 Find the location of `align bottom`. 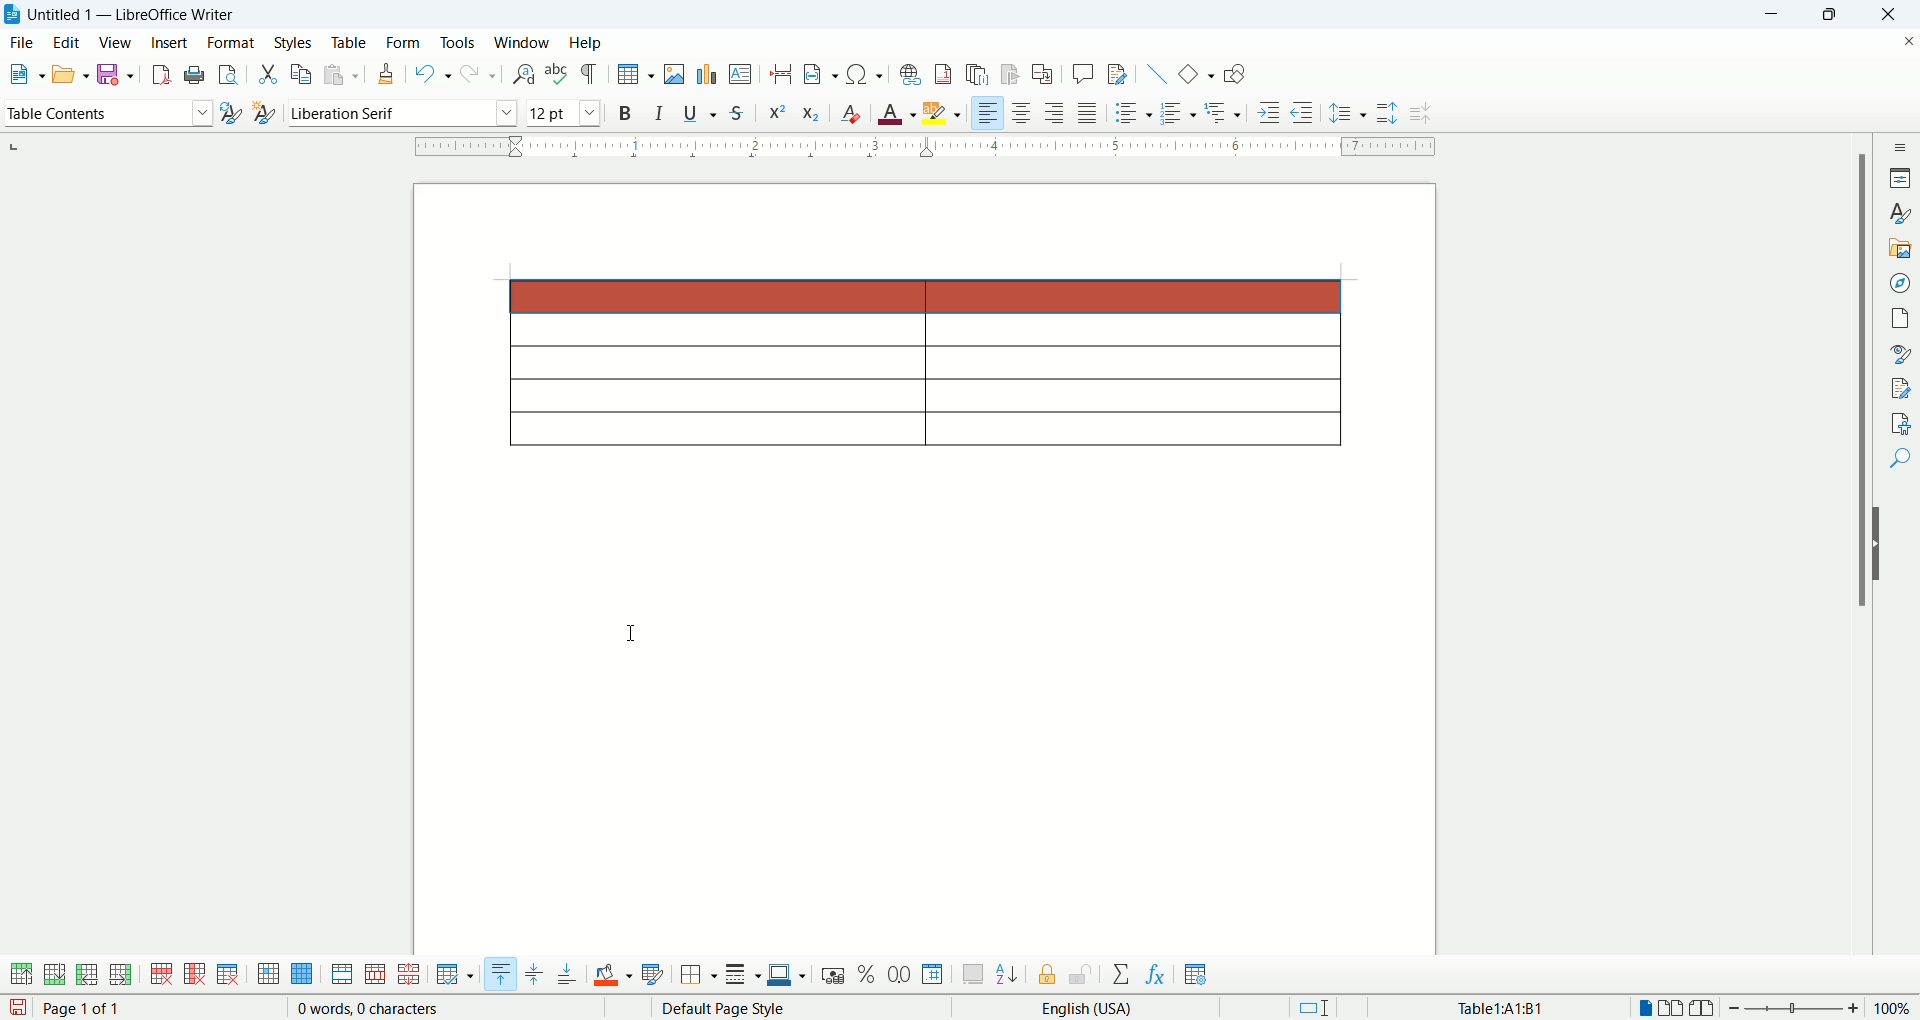

align bottom is located at coordinates (569, 974).